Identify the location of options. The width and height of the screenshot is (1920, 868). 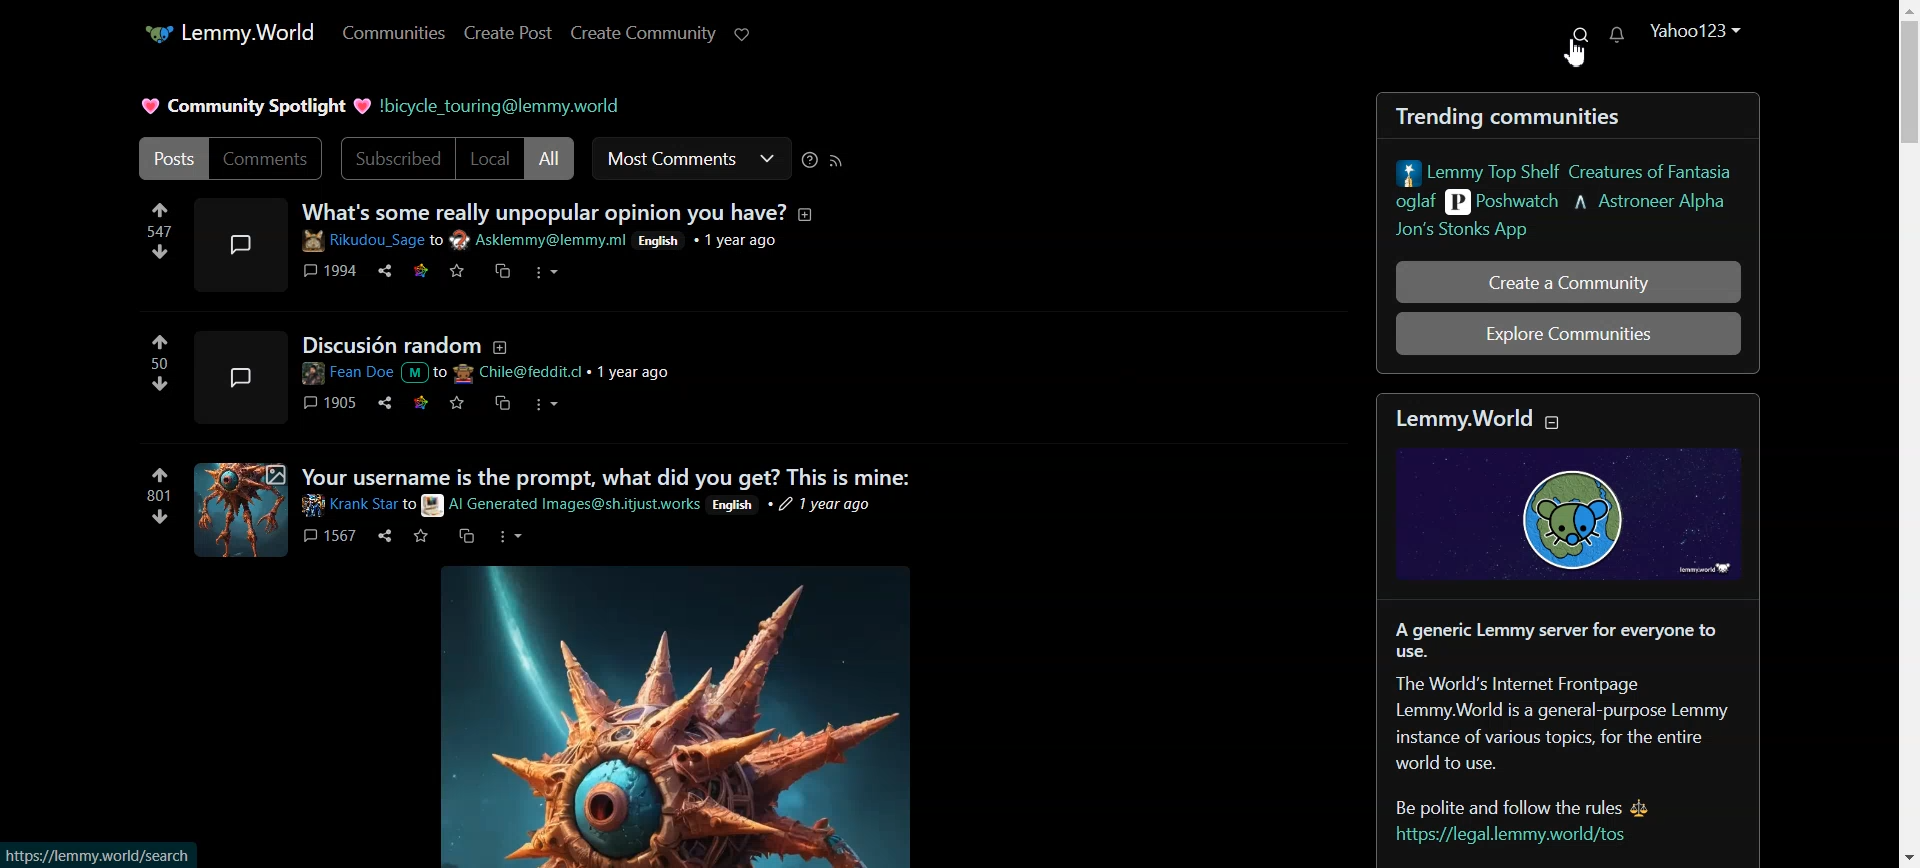
(547, 272).